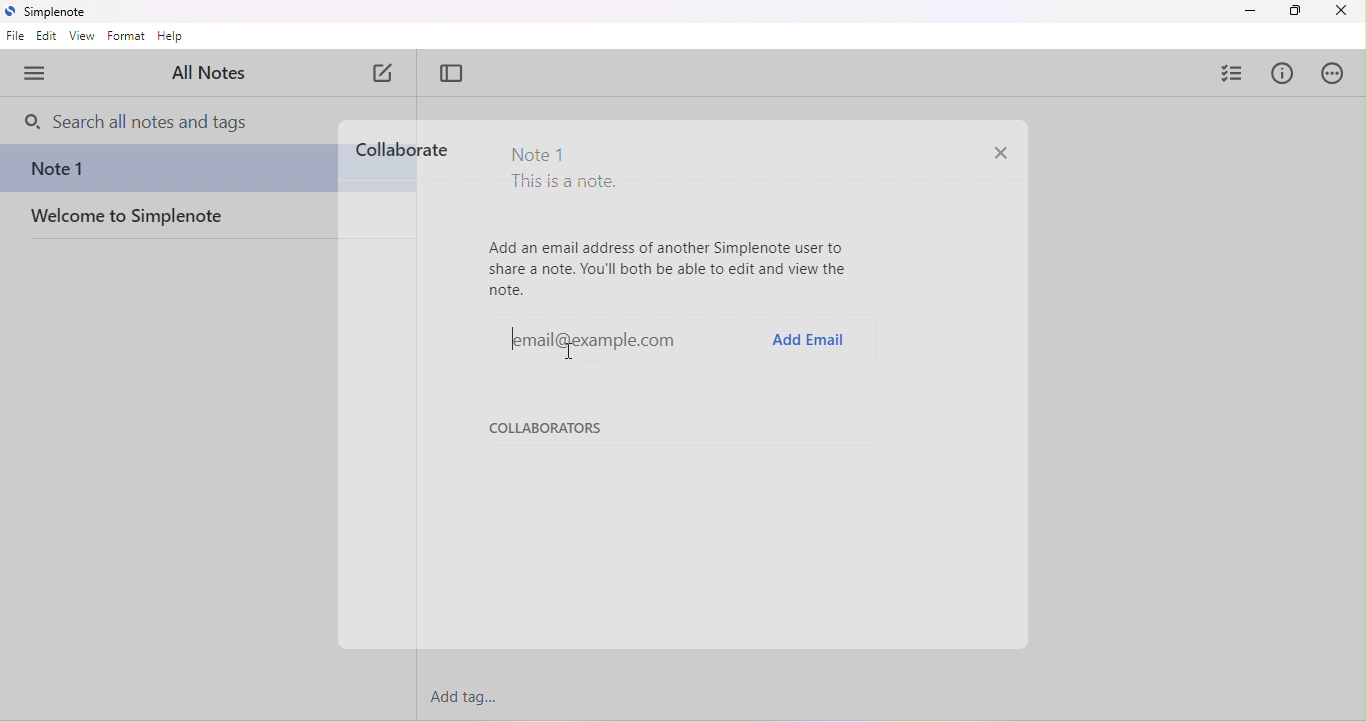 The image size is (1366, 722). What do you see at coordinates (580, 353) in the screenshot?
I see `cursor movement` at bounding box center [580, 353].